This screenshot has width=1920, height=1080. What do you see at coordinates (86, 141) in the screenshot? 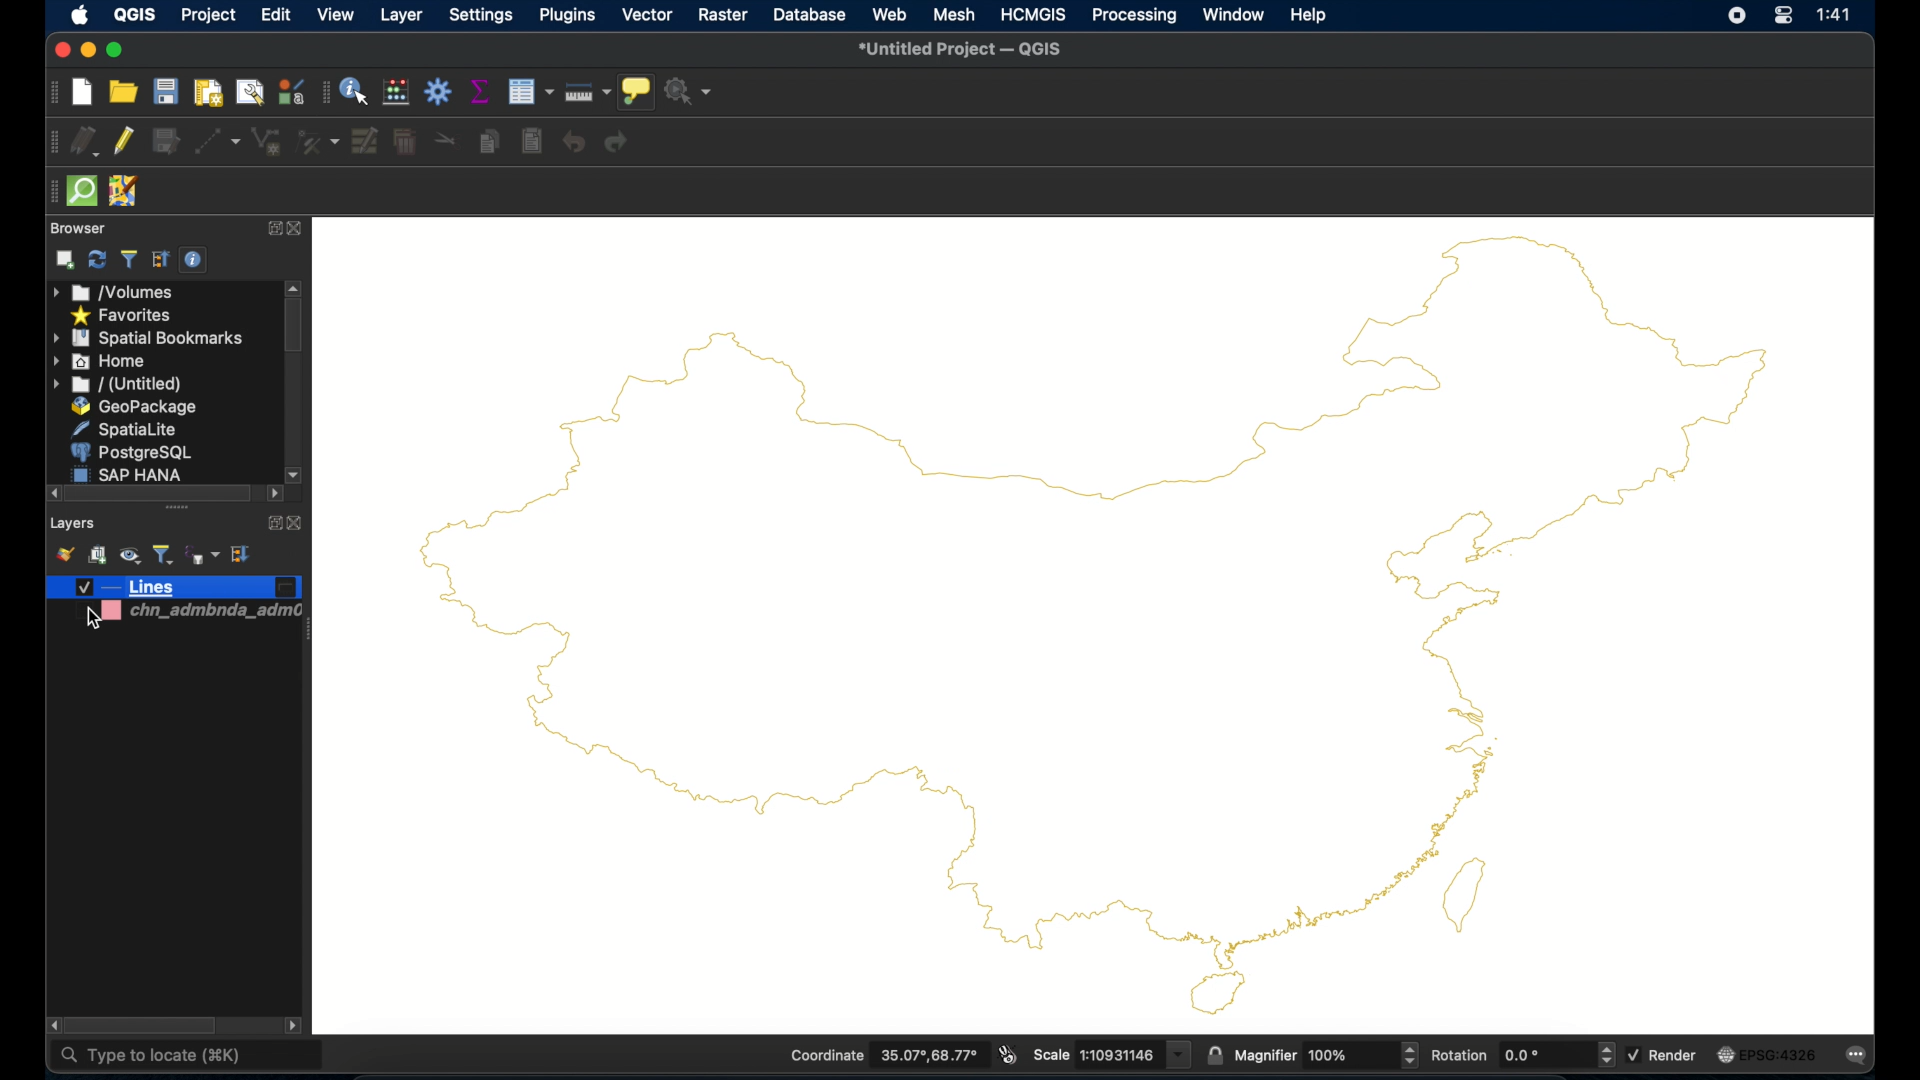
I see `current edits` at bounding box center [86, 141].